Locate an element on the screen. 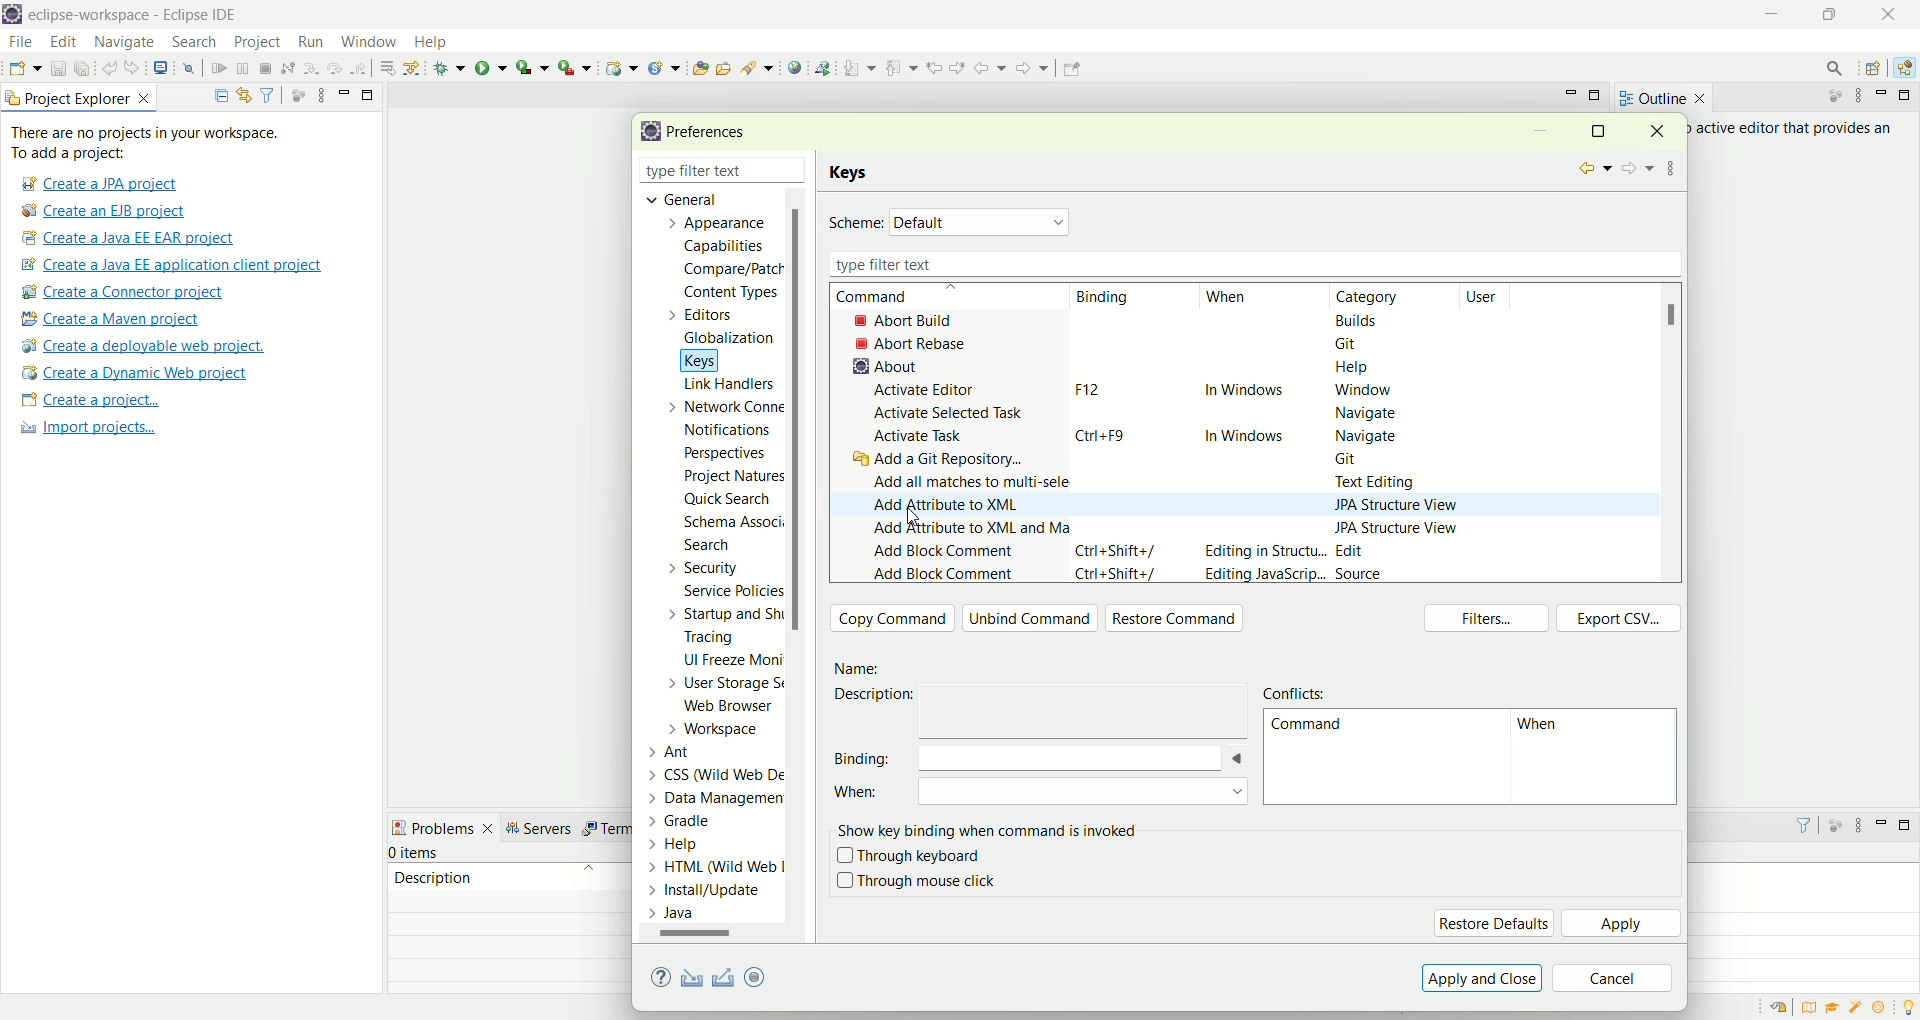  drop to frames is located at coordinates (389, 68).